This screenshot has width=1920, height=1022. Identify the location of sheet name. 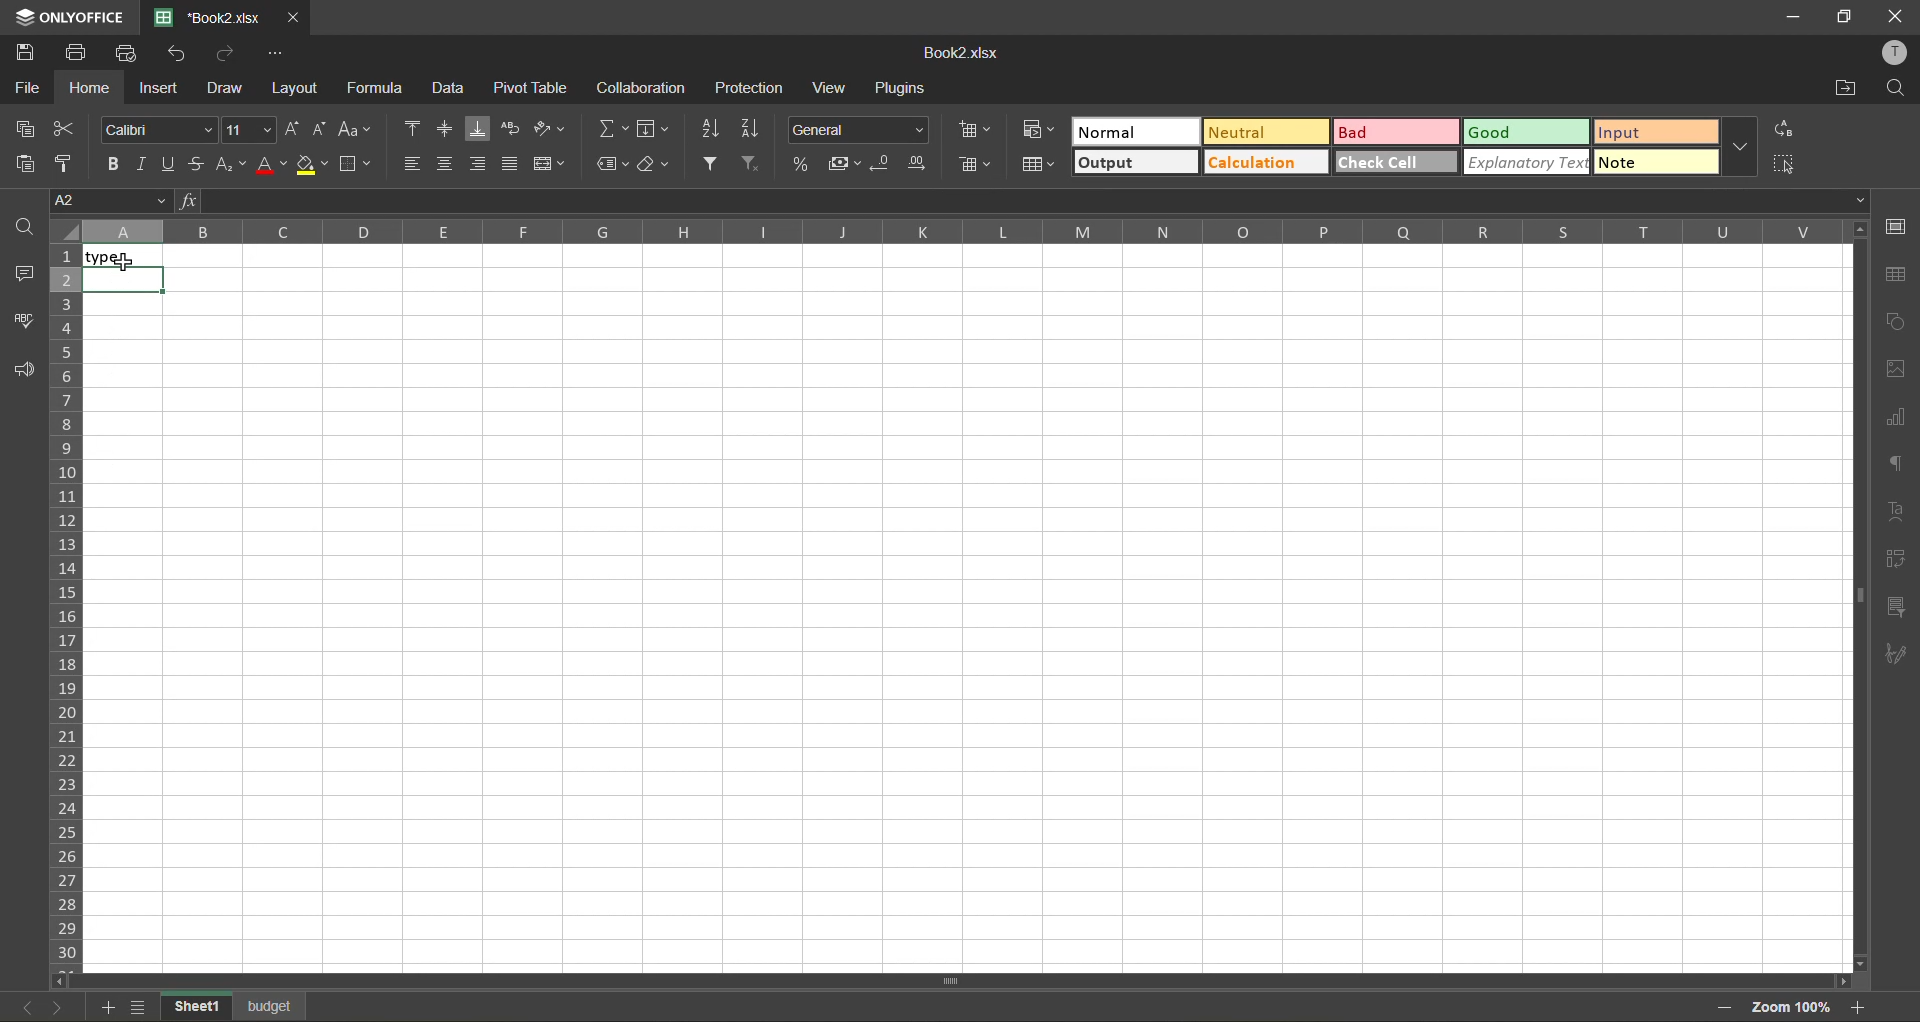
(272, 1004).